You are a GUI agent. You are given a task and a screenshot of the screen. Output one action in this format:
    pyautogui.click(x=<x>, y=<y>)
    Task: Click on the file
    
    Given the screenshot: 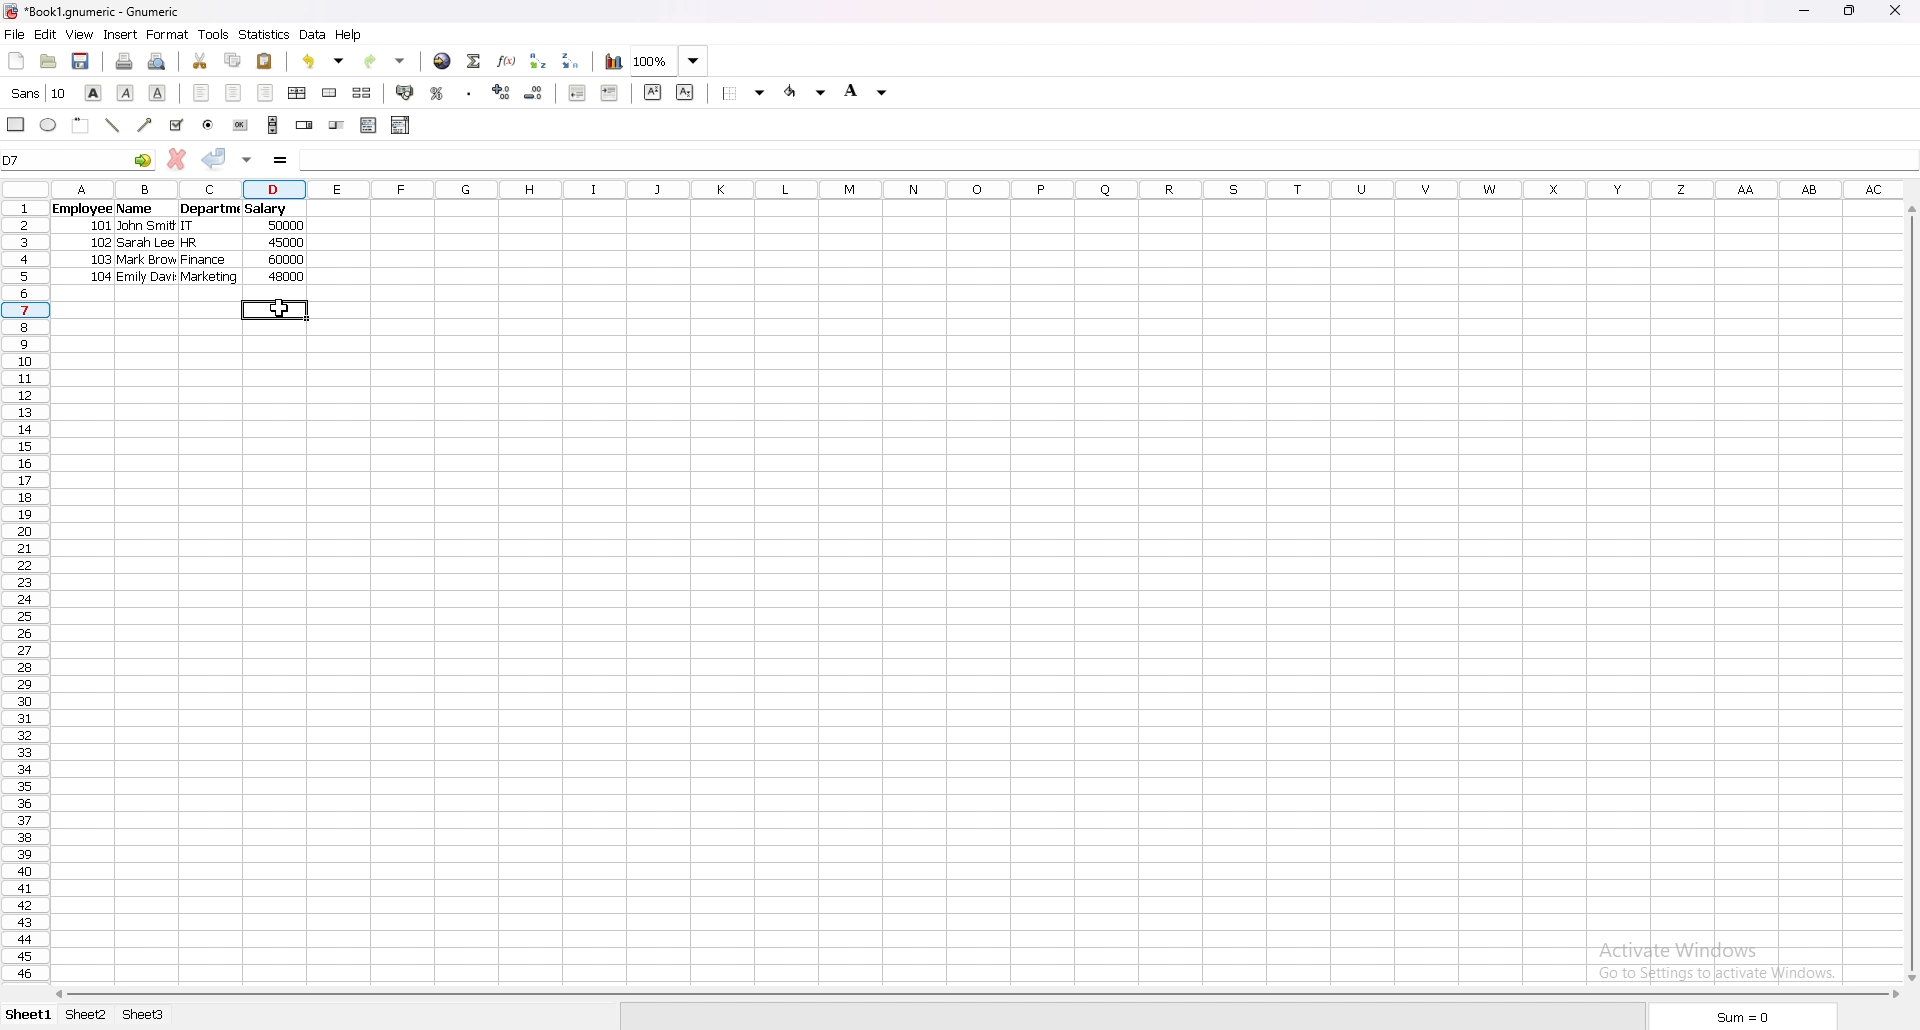 What is the action you would take?
    pyautogui.click(x=14, y=33)
    